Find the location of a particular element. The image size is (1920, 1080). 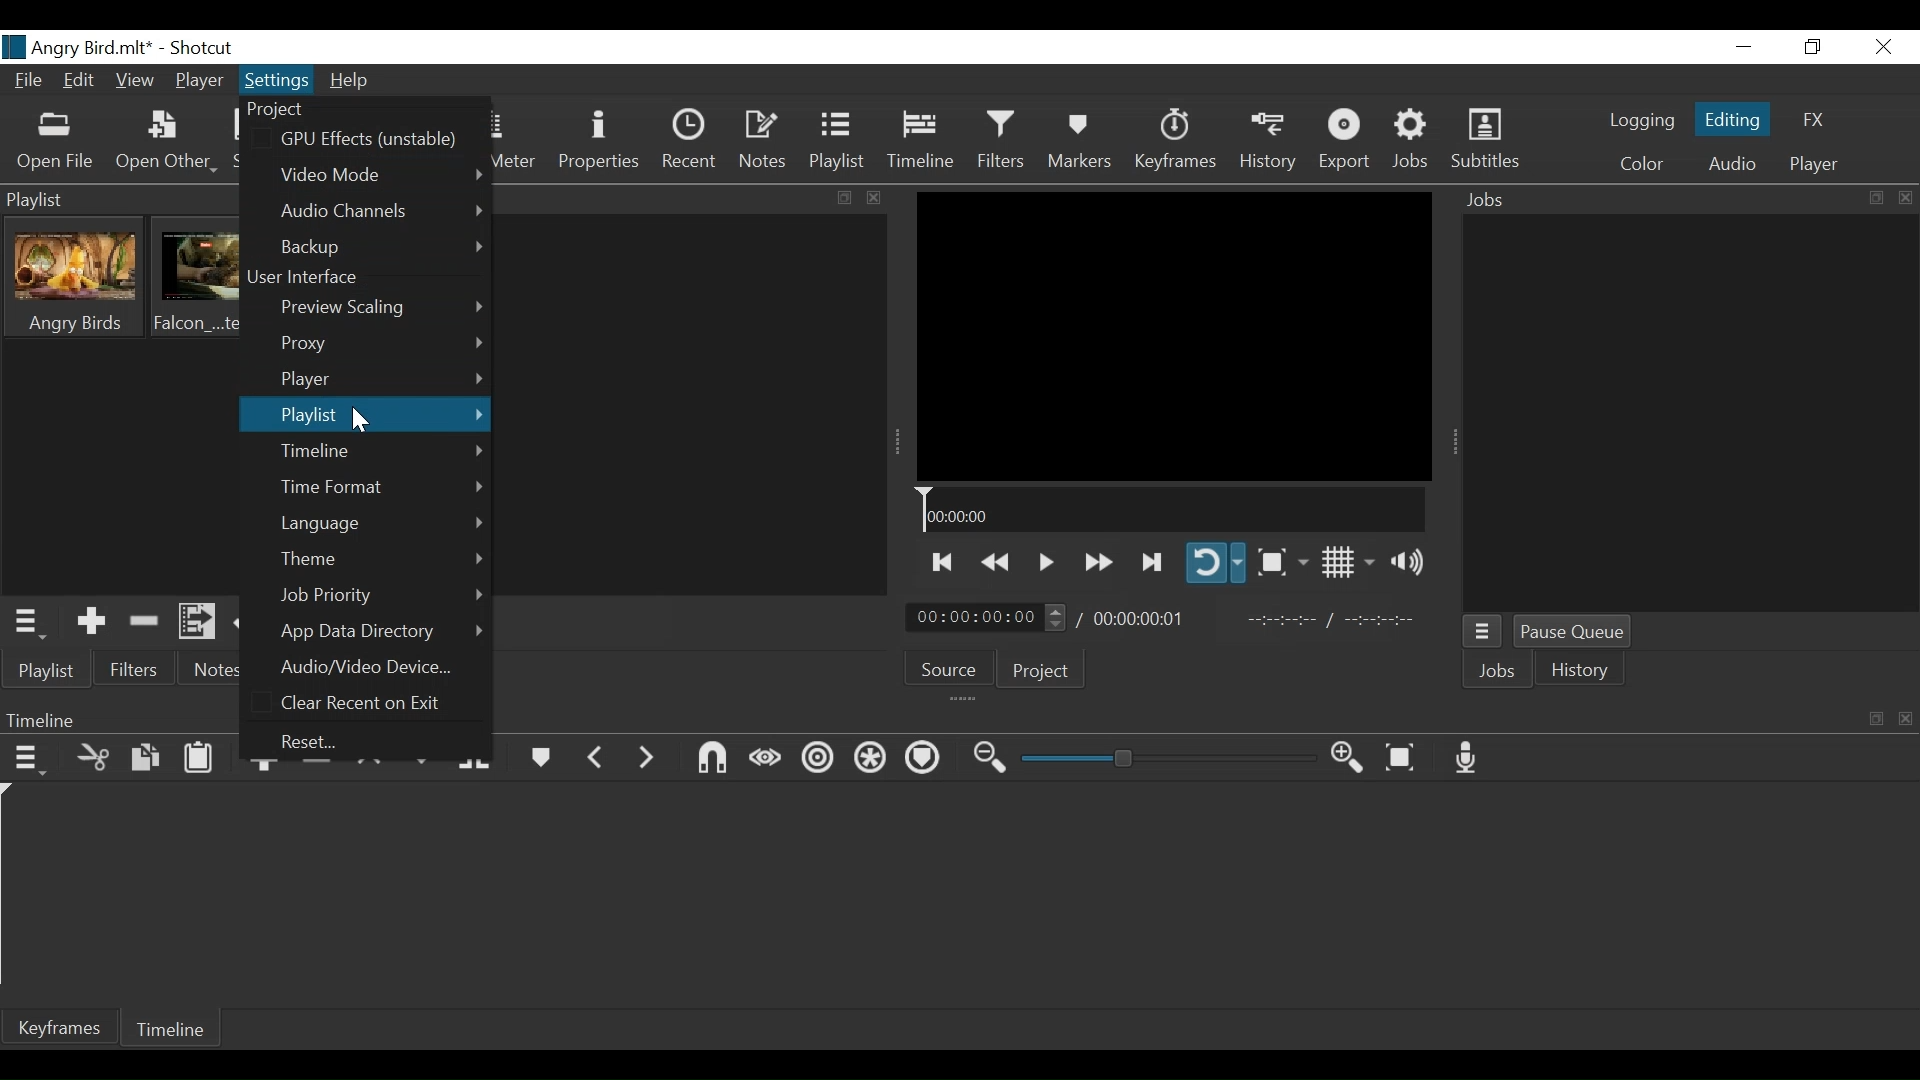

History is located at coordinates (1271, 143).